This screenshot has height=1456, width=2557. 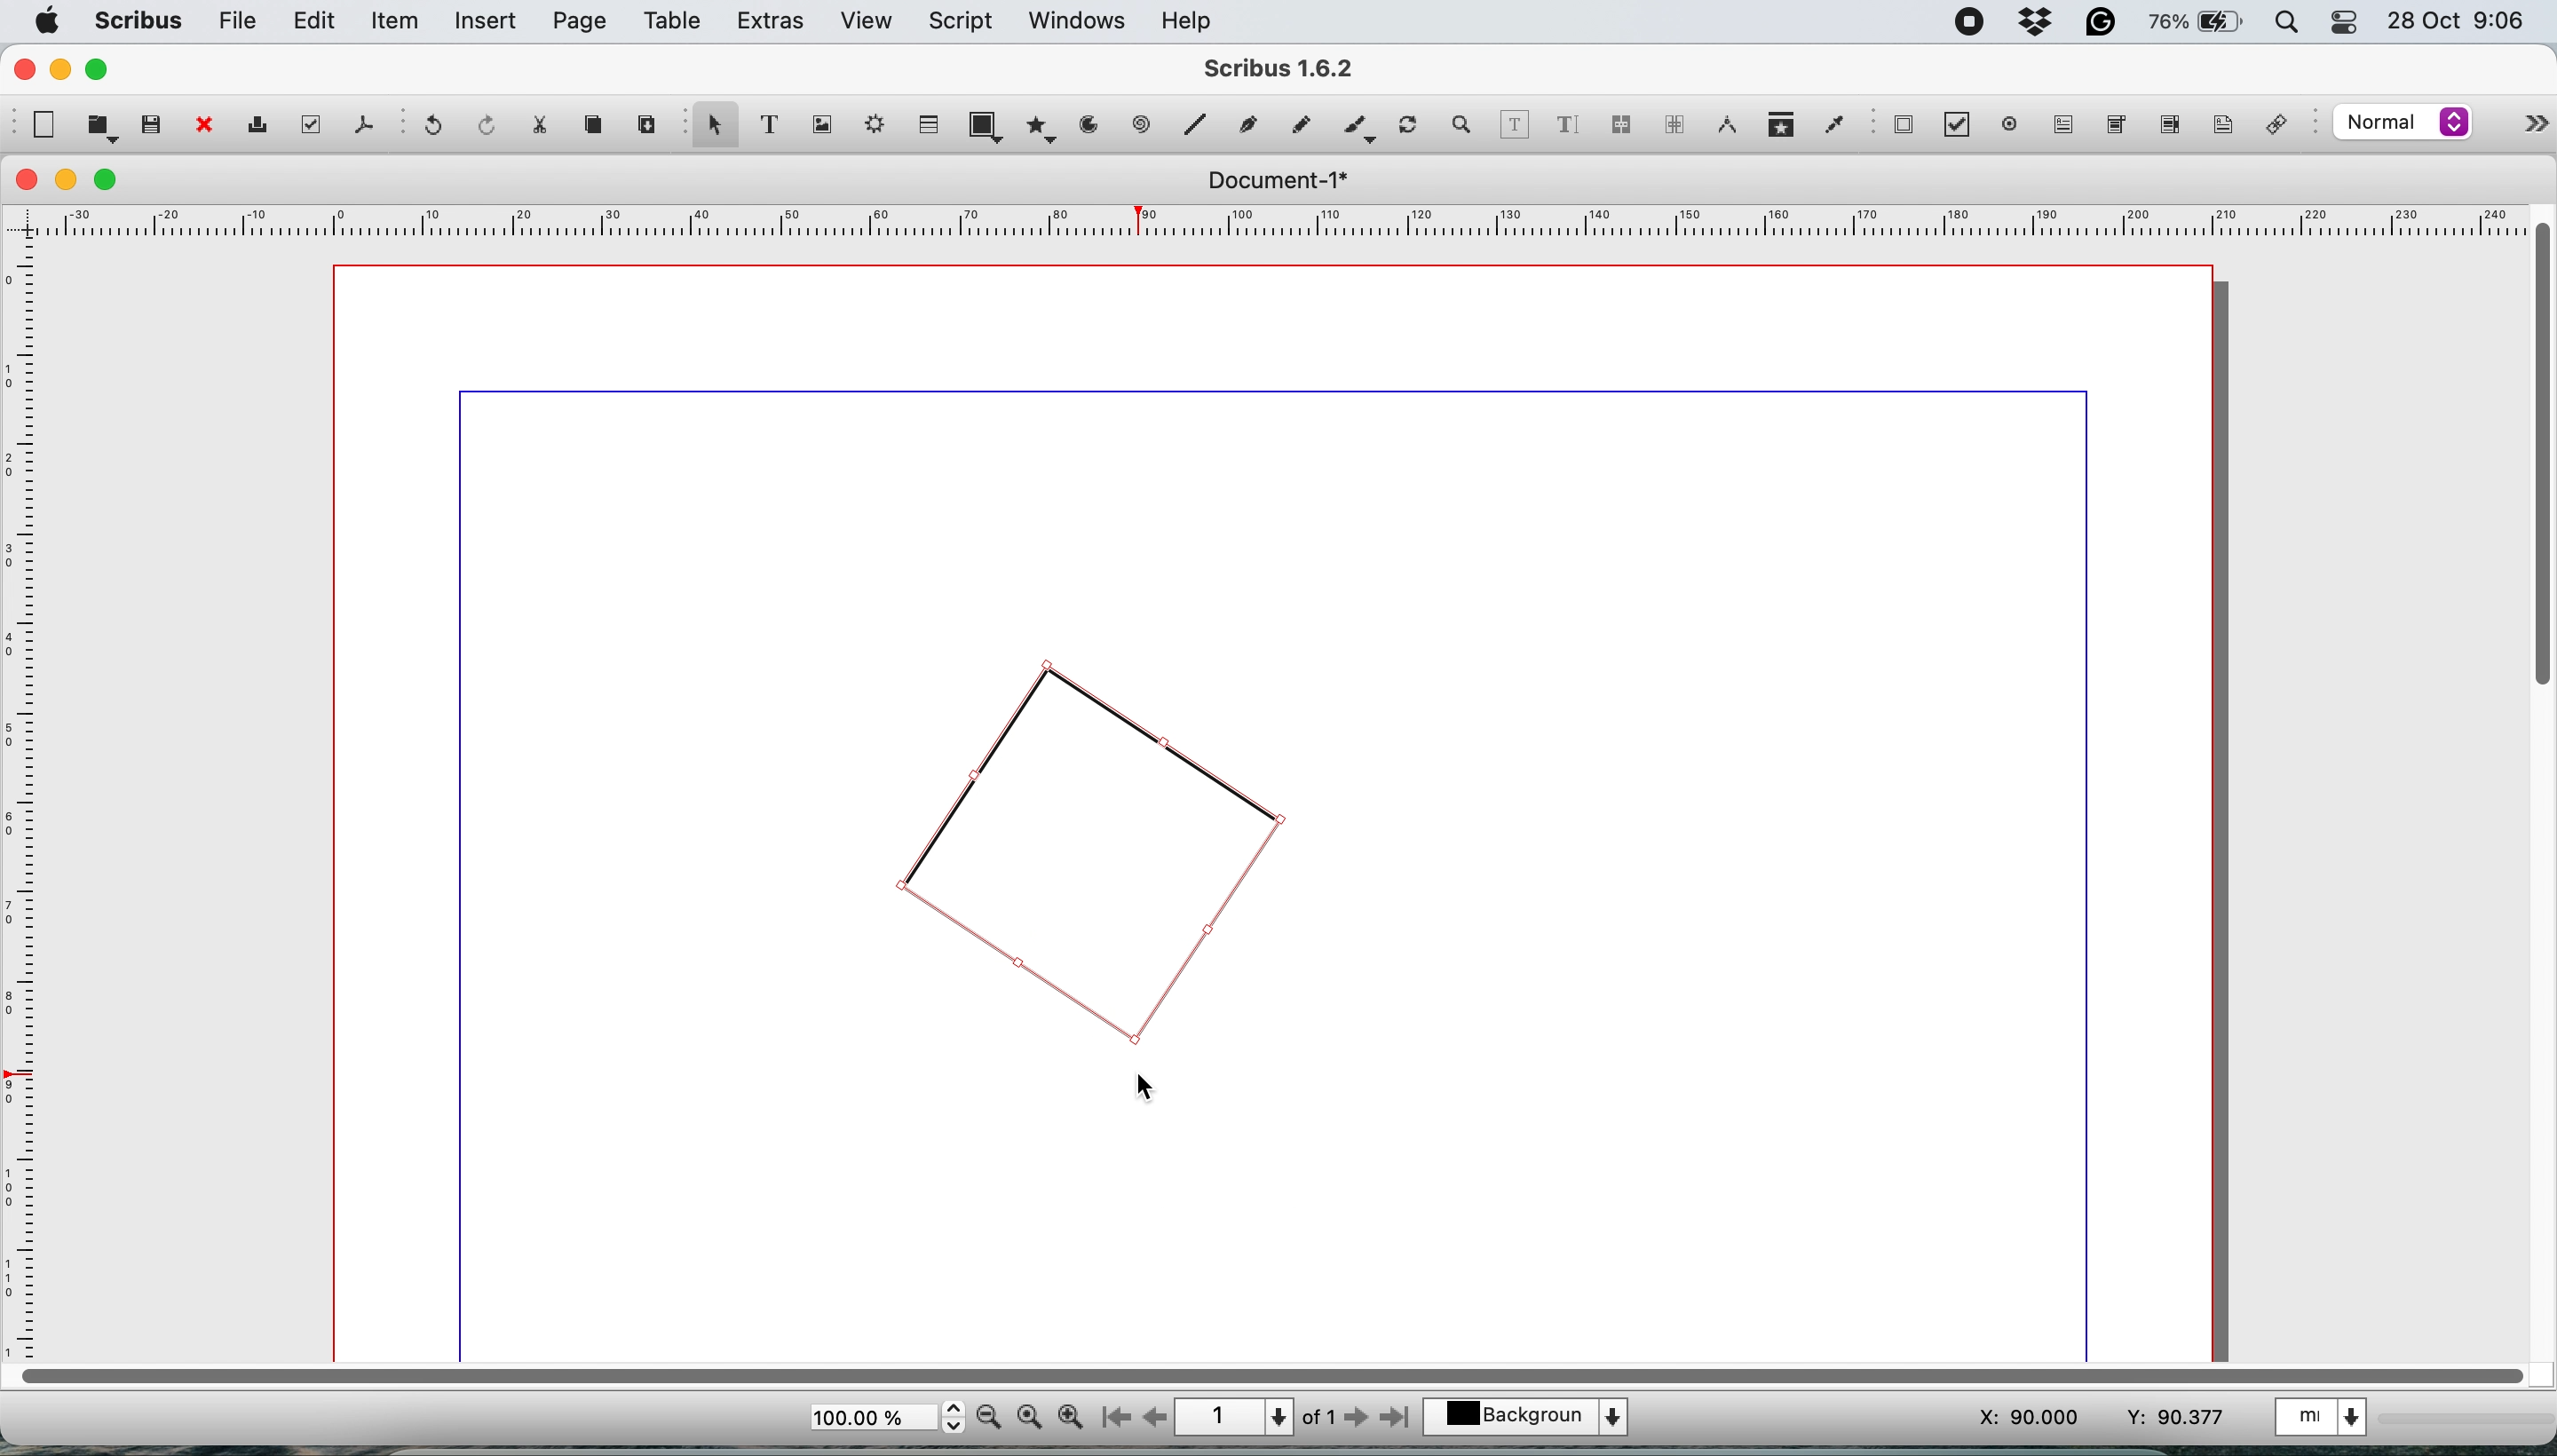 I want to click on freehand line, so click(x=1296, y=124).